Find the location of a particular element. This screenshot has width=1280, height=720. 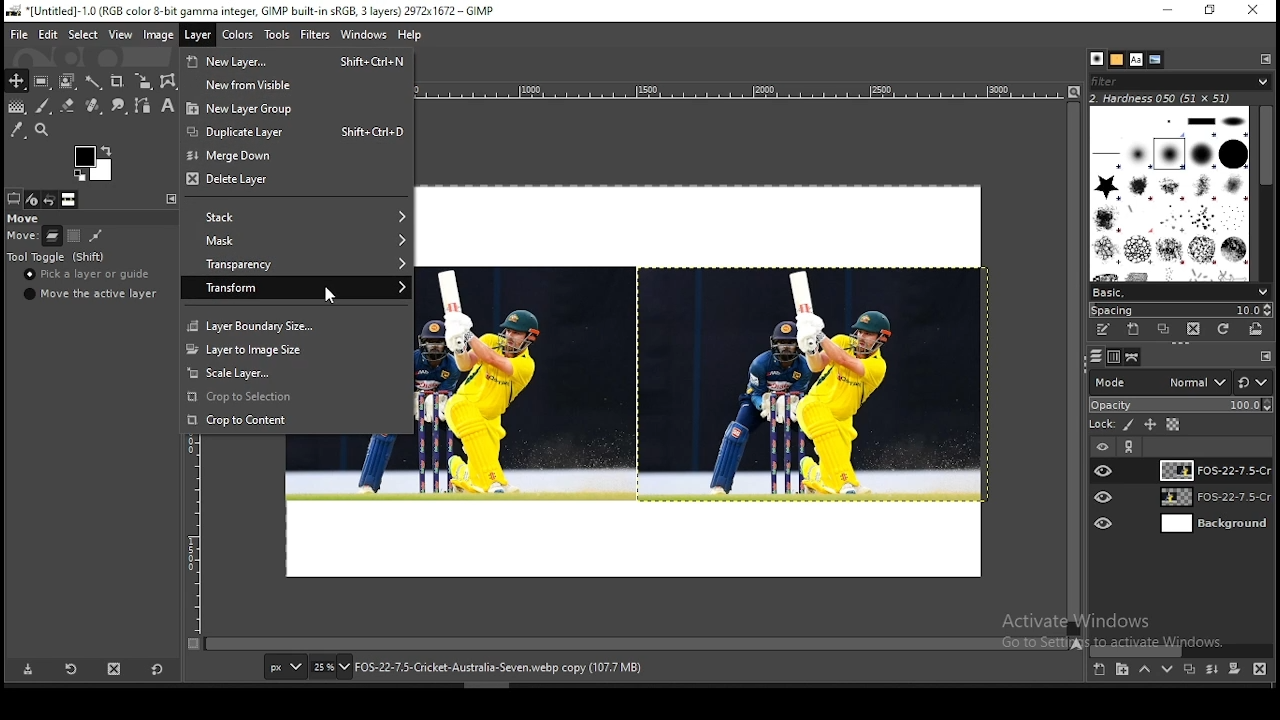

tool is located at coordinates (1265, 58).